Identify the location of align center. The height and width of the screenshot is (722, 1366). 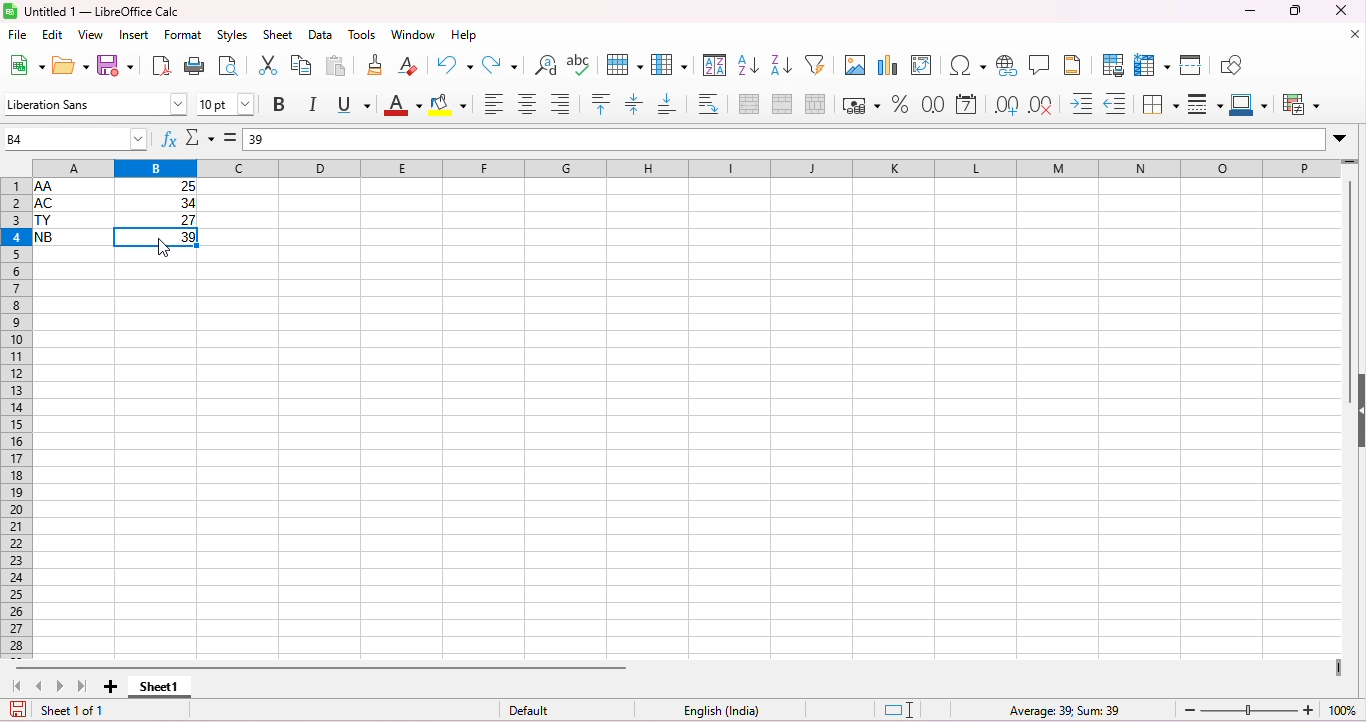
(528, 105).